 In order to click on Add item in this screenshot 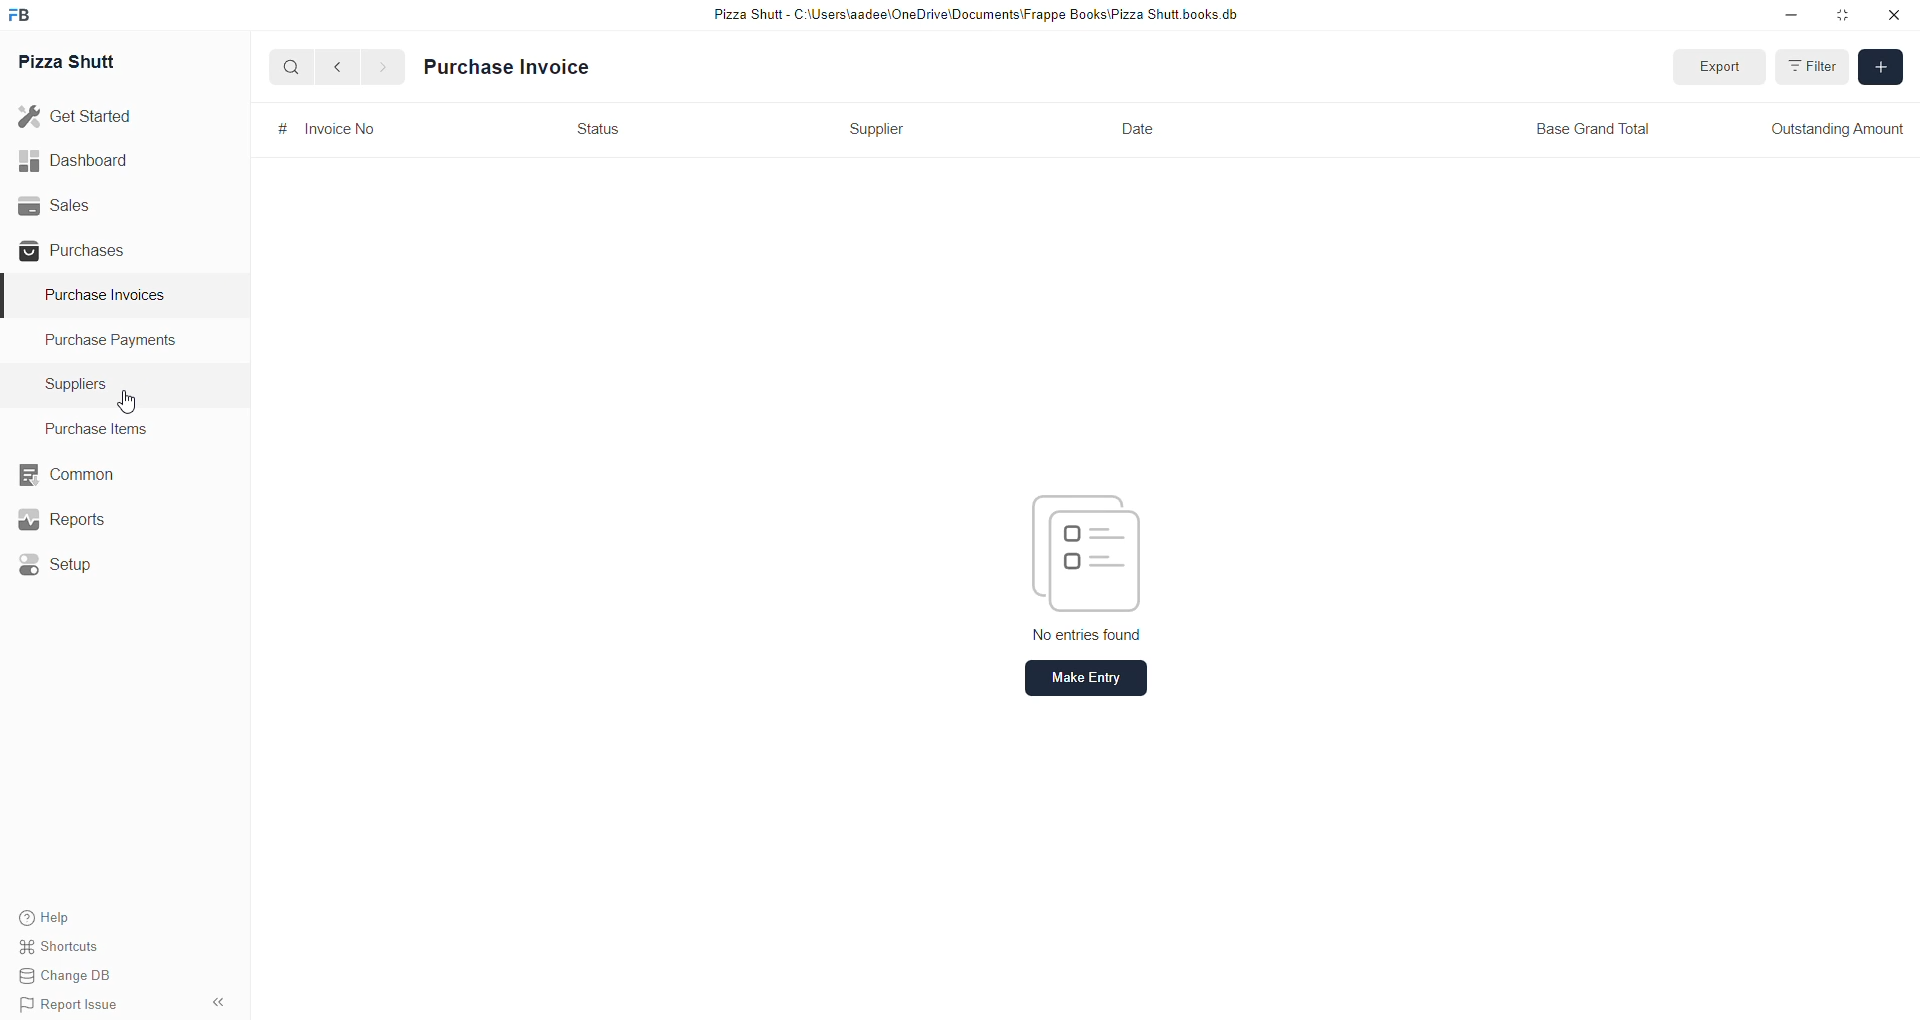, I will do `click(1882, 66)`.